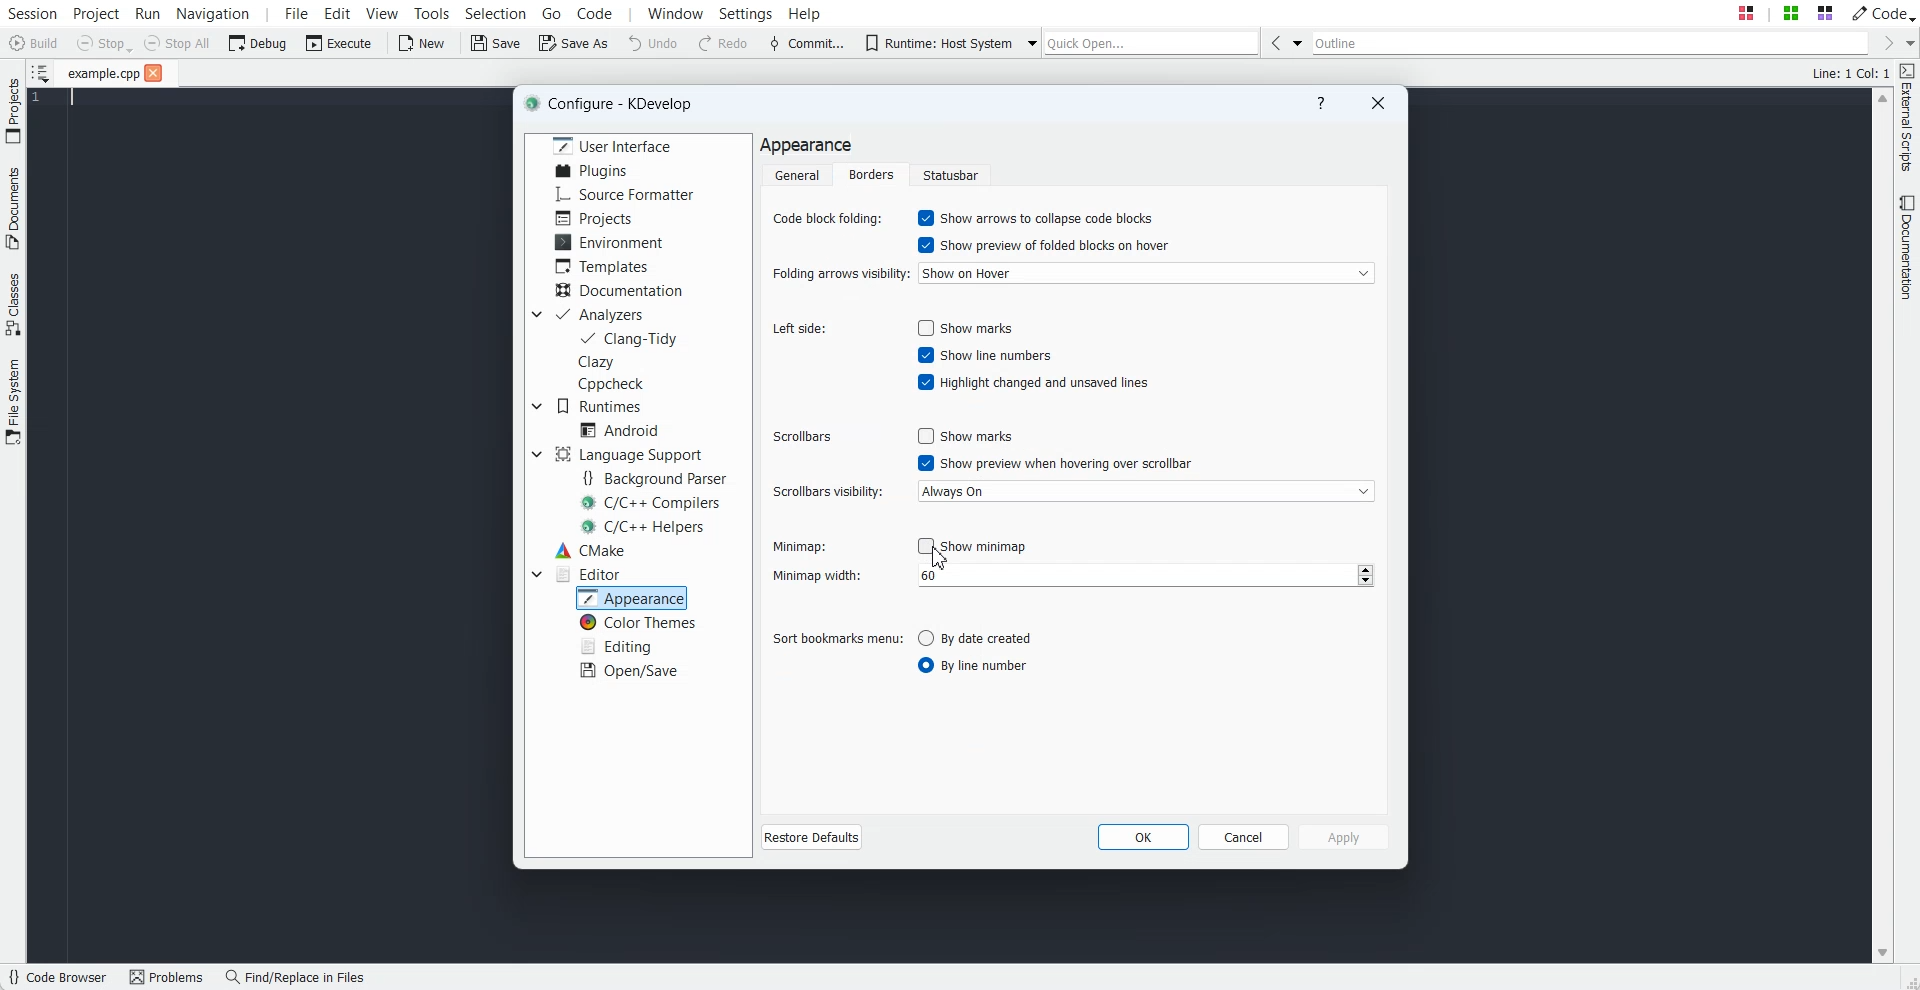  I want to click on Restore Defaults, so click(813, 837).